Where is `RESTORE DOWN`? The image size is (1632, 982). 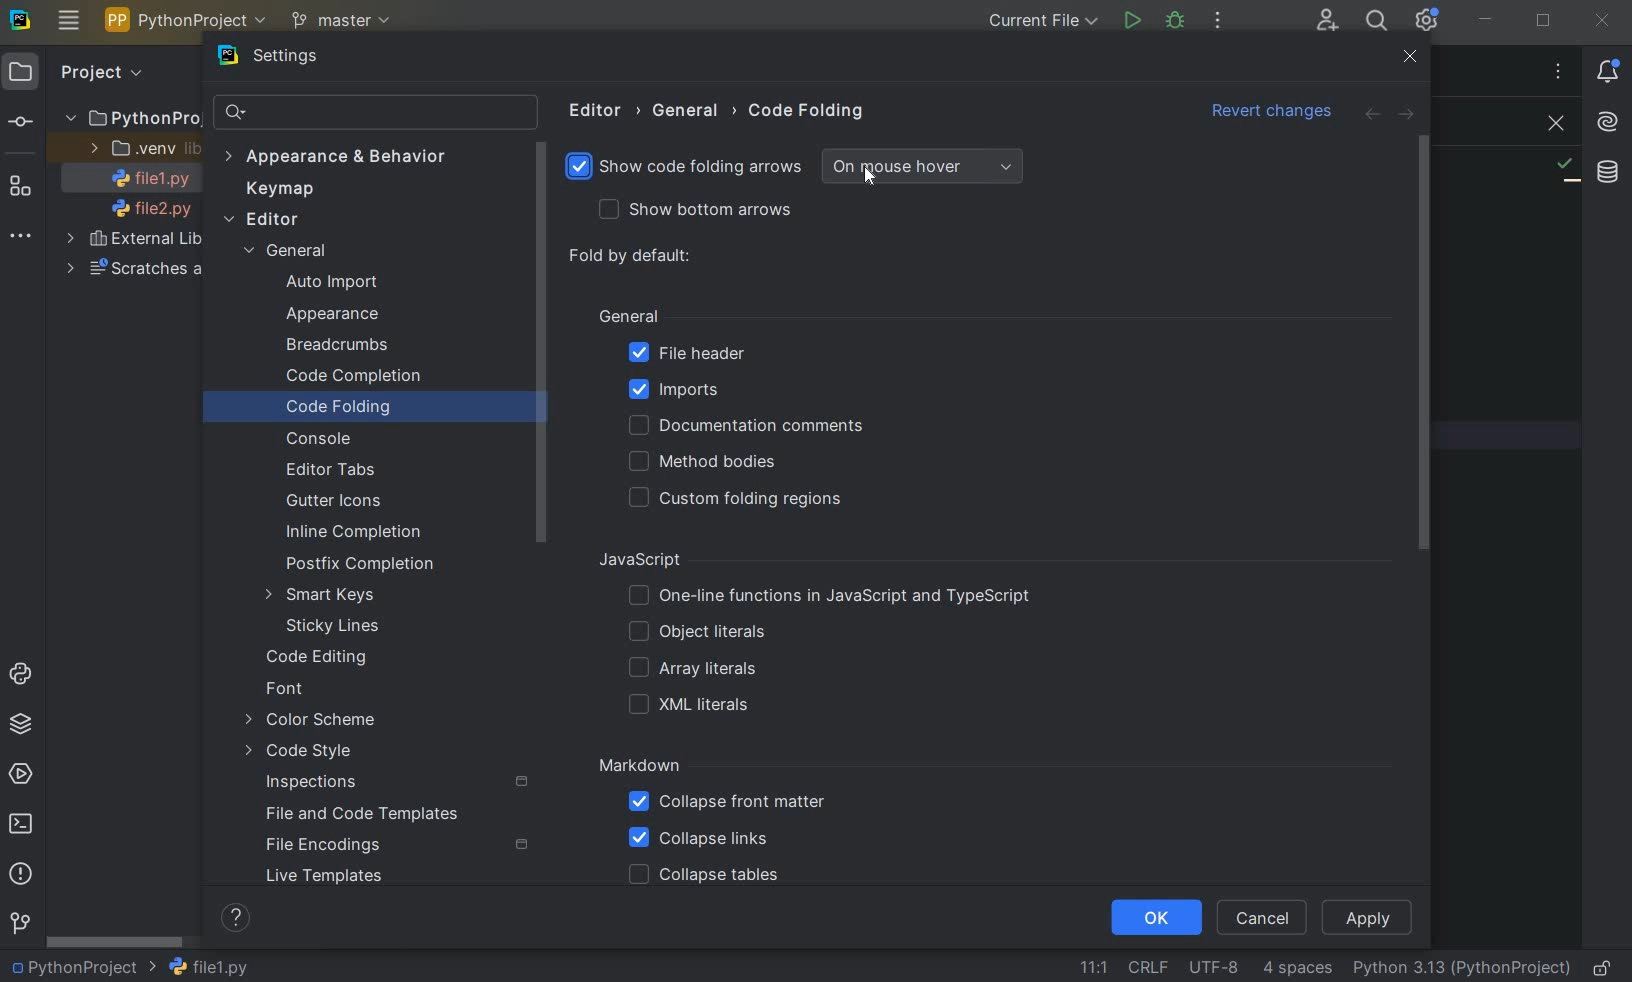 RESTORE DOWN is located at coordinates (1544, 23).